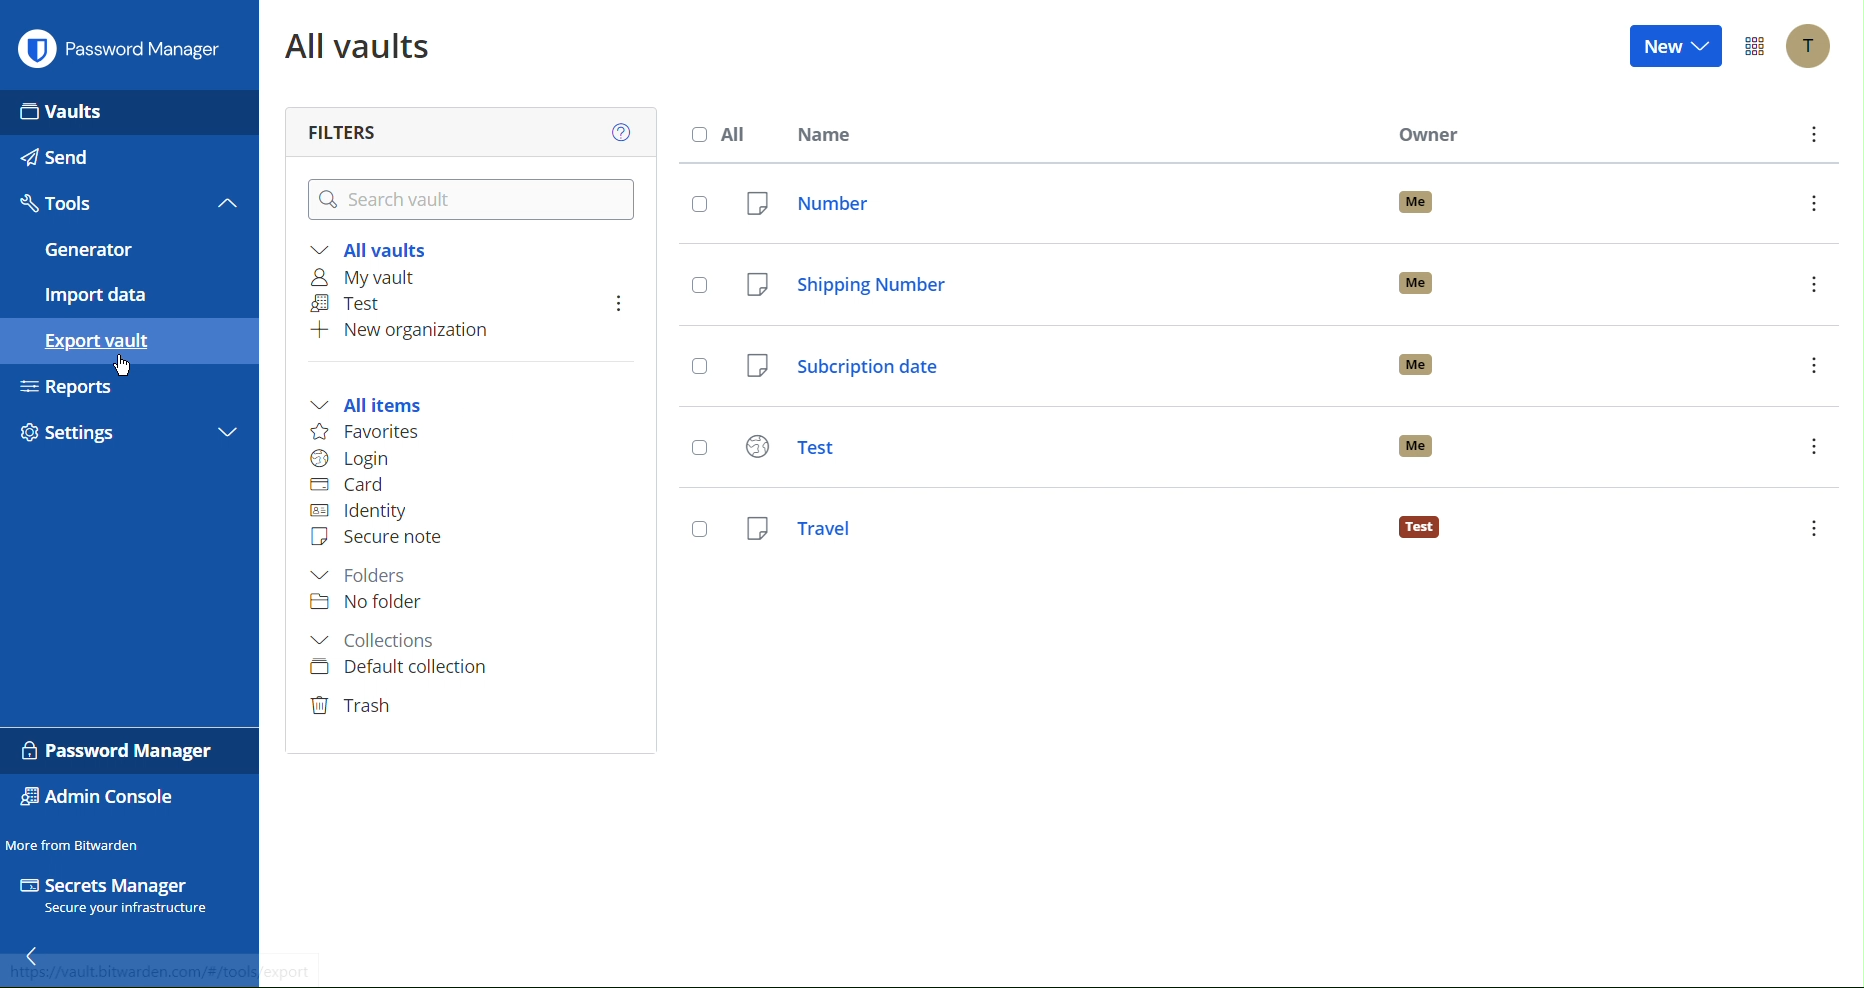 This screenshot has width=1864, height=988. I want to click on Help, so click(621, 133).